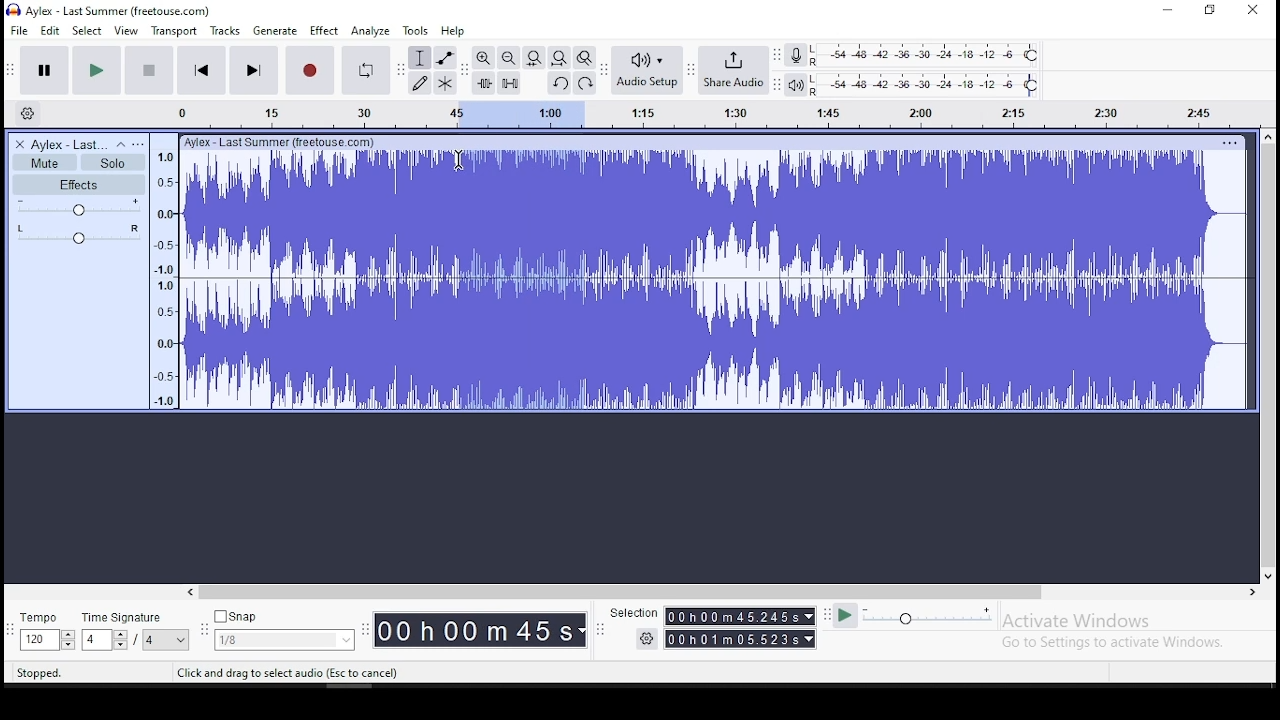 The width and height of the screenshot is (1280, 720). Describe the element at coordinates (287, 630) in the screenshot. I see `snap` at that location.